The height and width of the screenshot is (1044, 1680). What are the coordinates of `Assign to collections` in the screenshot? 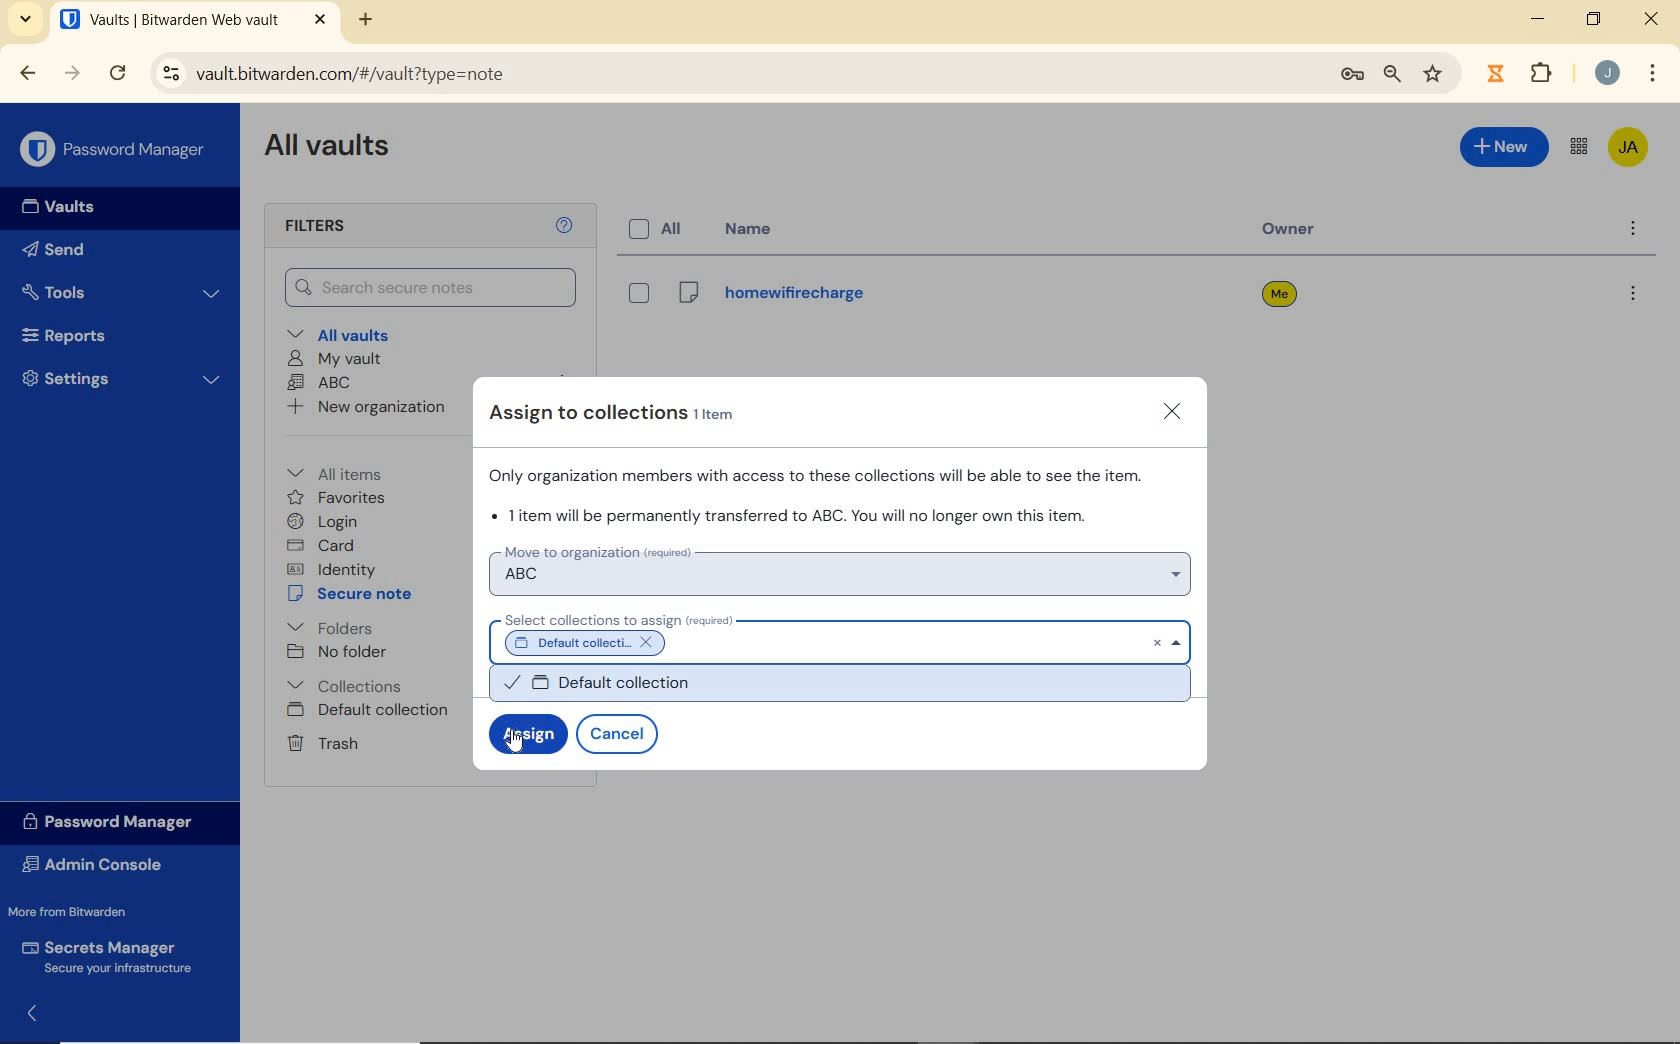 It's located at (625, 413).